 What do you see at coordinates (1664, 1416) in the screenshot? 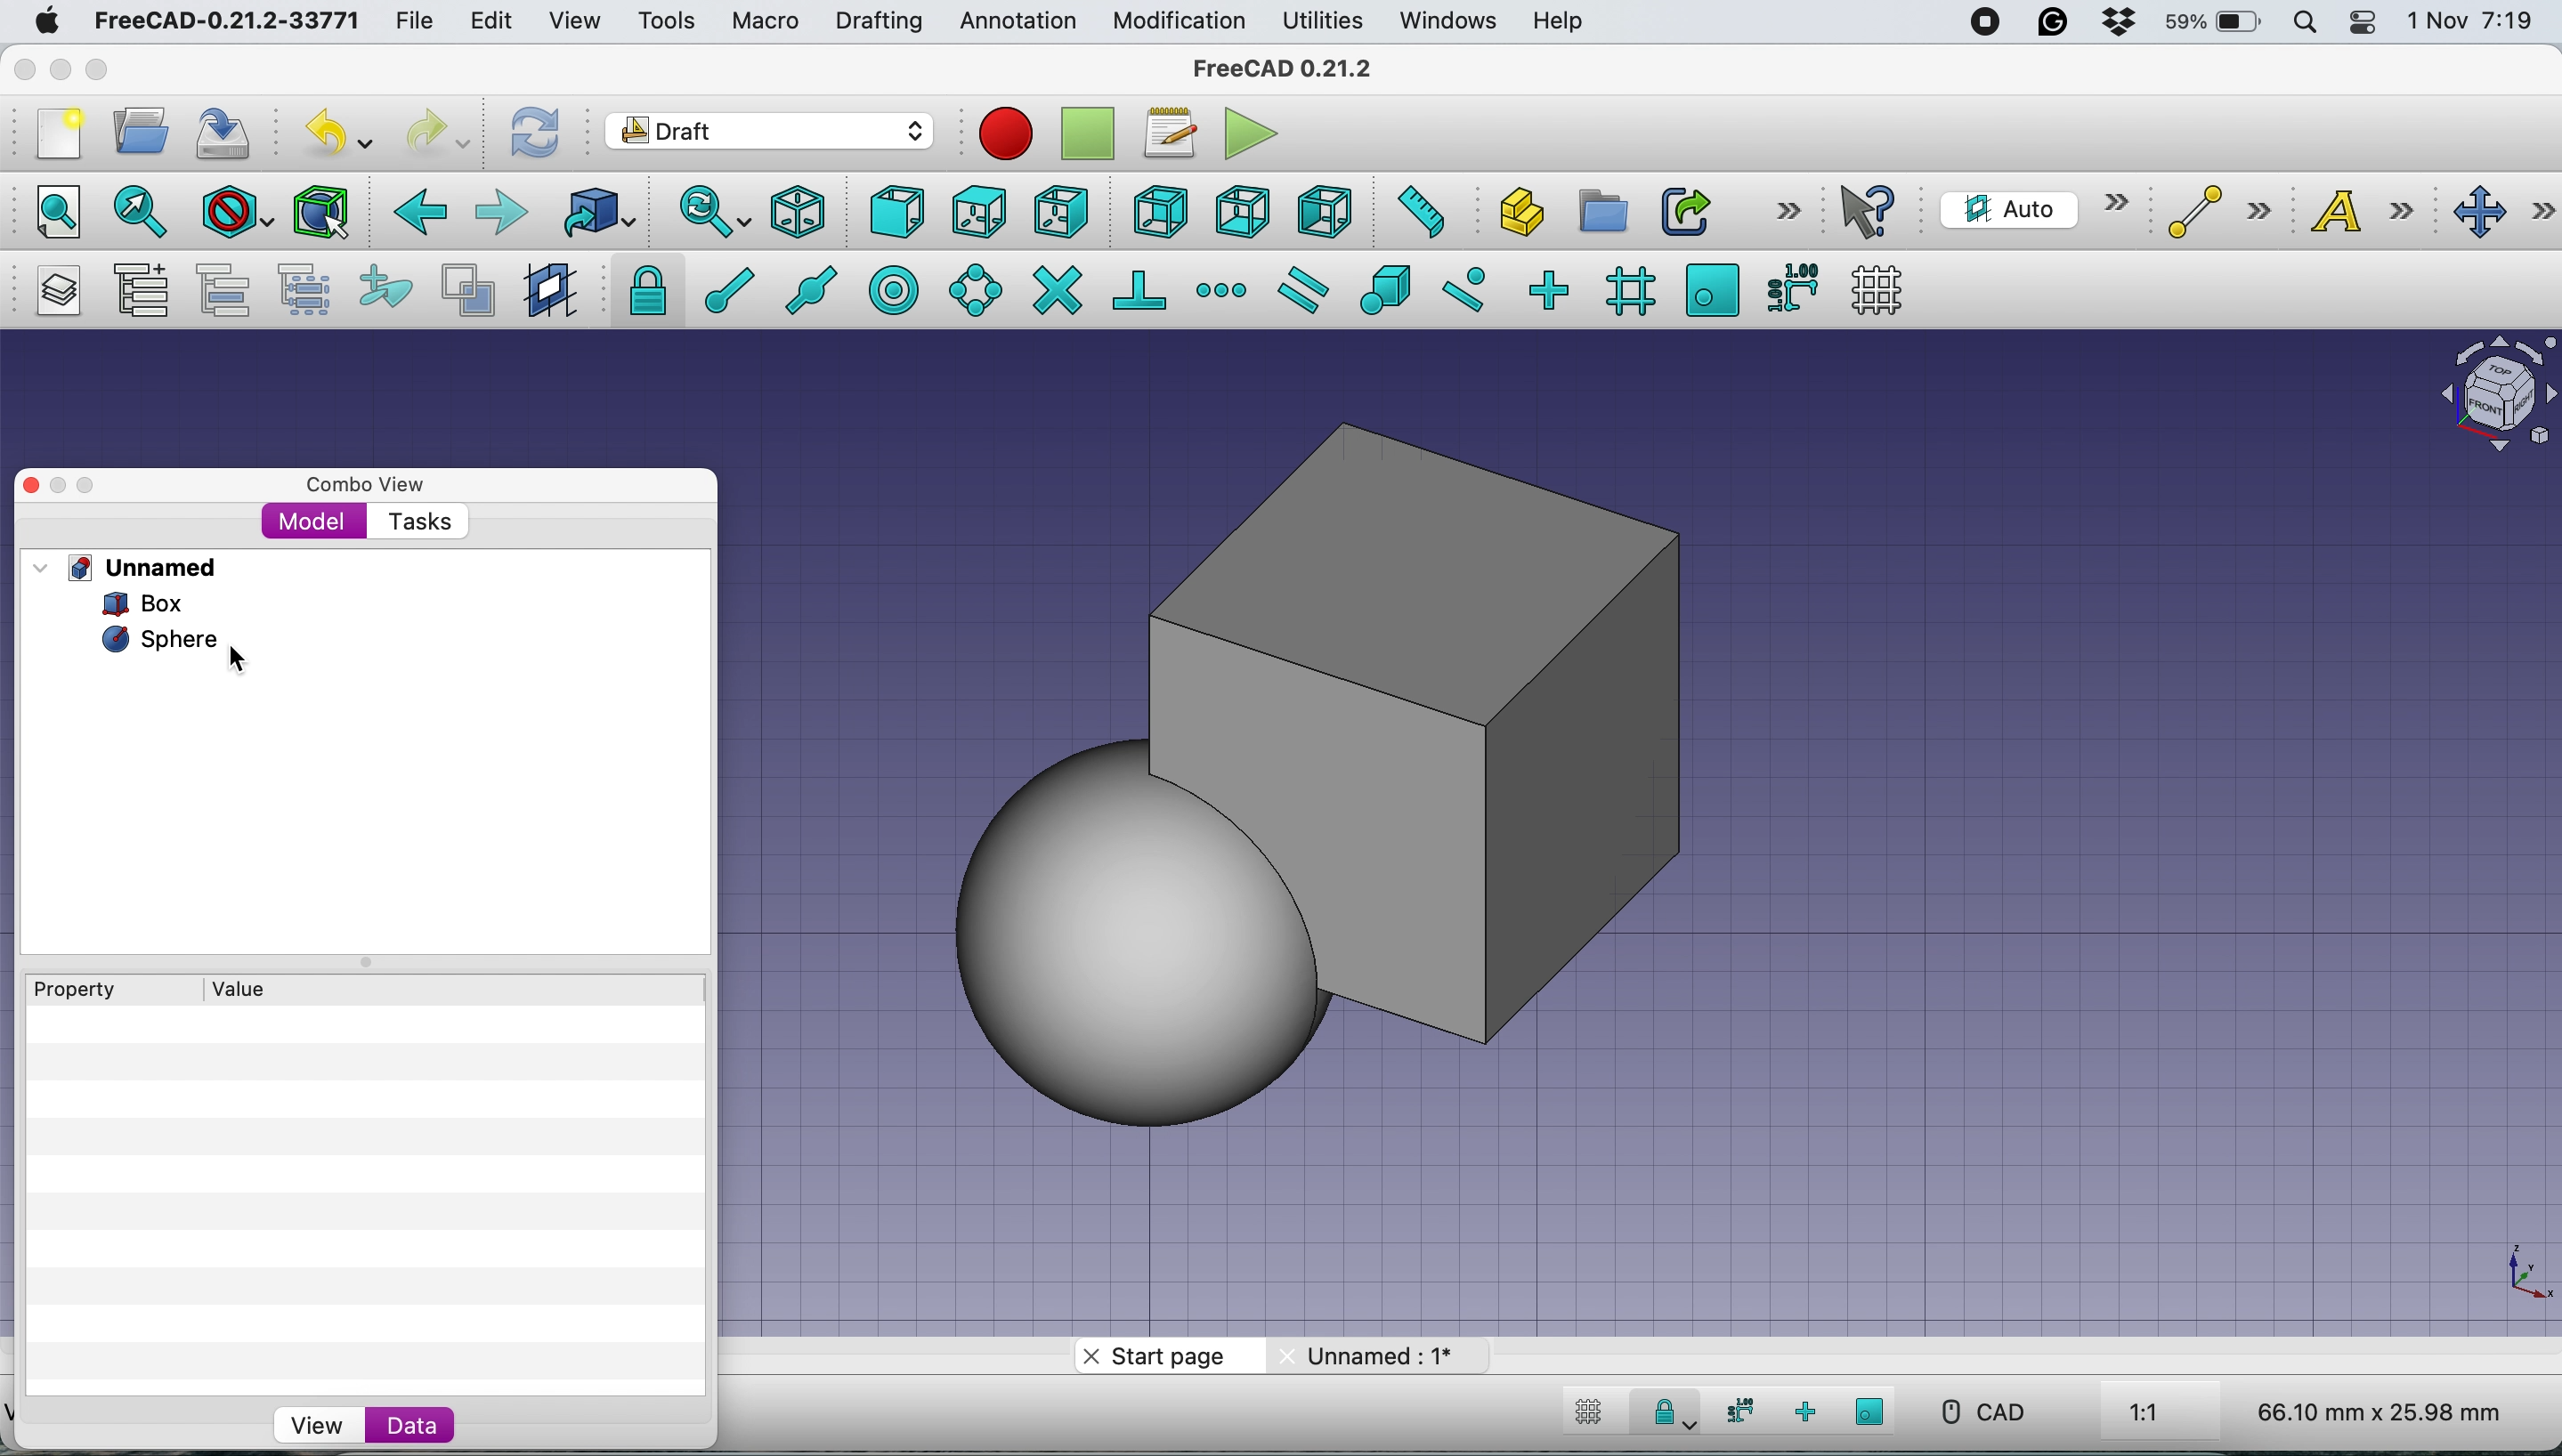
I see `snap lock` at bounding box center [1664, 1416].